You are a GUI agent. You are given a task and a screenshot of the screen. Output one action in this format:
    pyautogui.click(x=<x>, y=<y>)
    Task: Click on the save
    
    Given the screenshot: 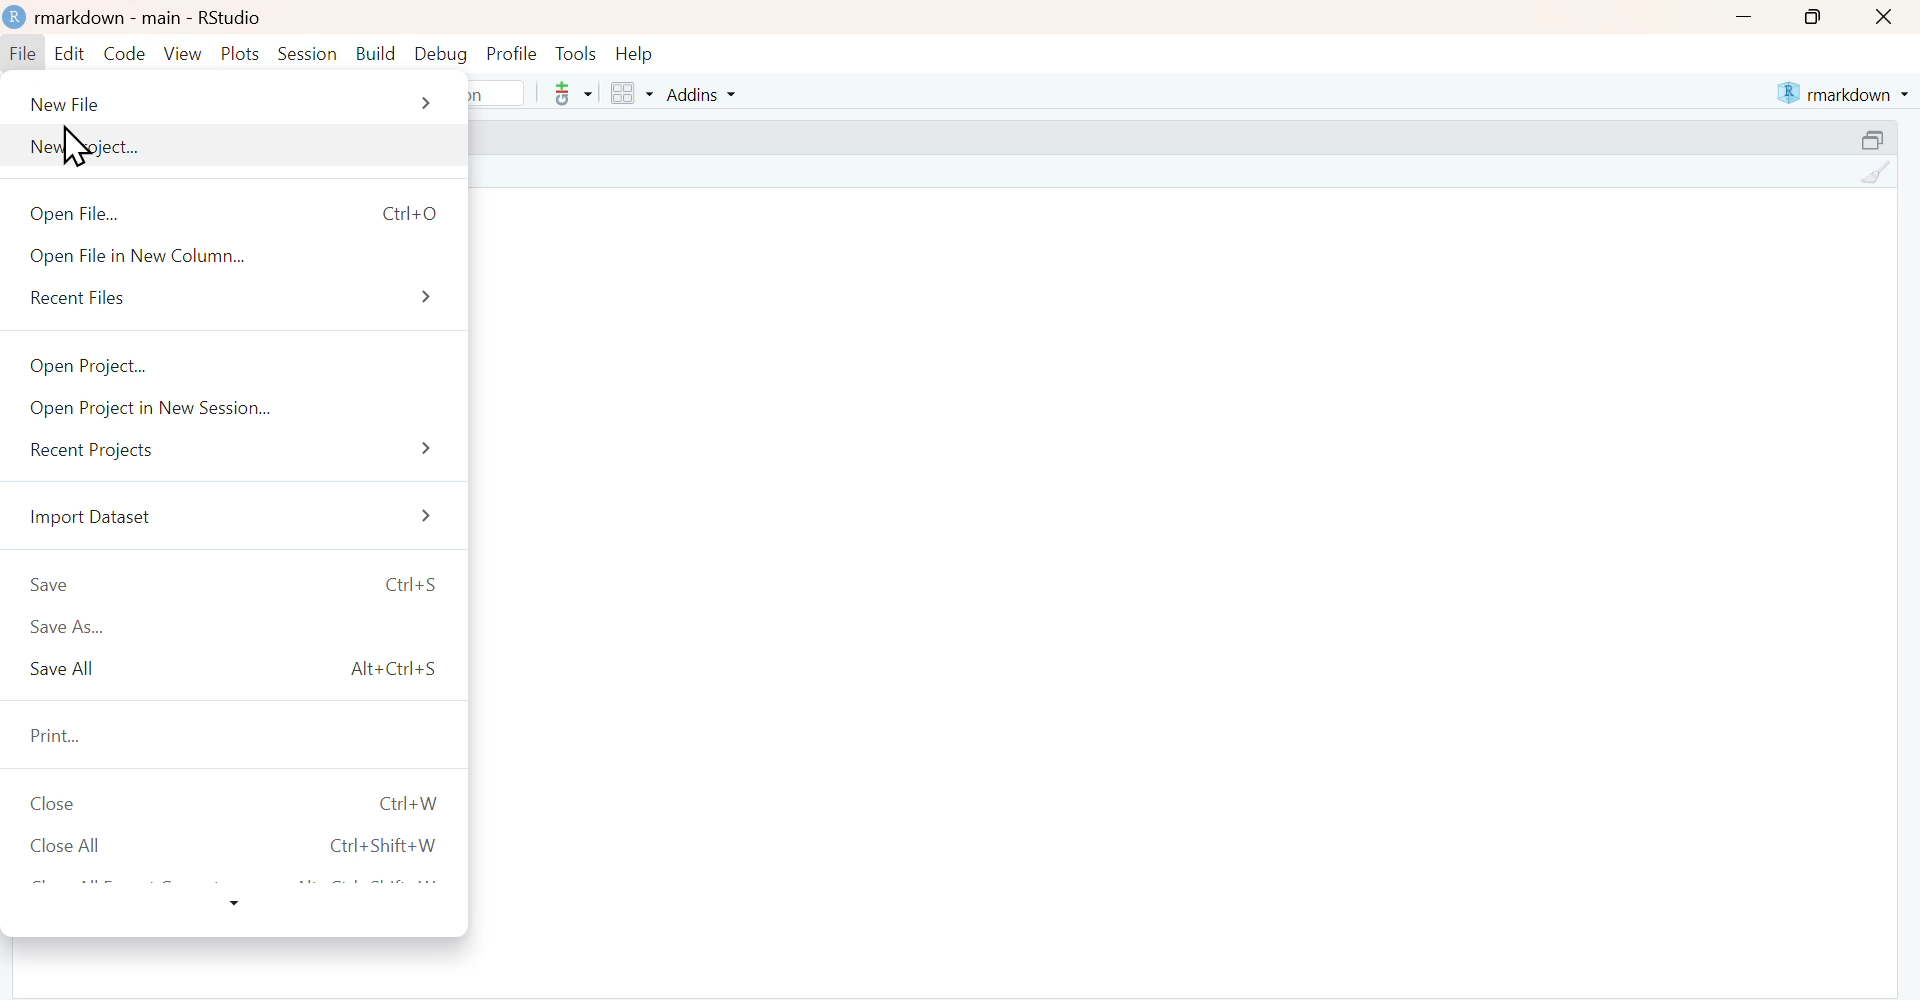 What is the action you would take?
    pyautogui.click(x=241, y=585)
    